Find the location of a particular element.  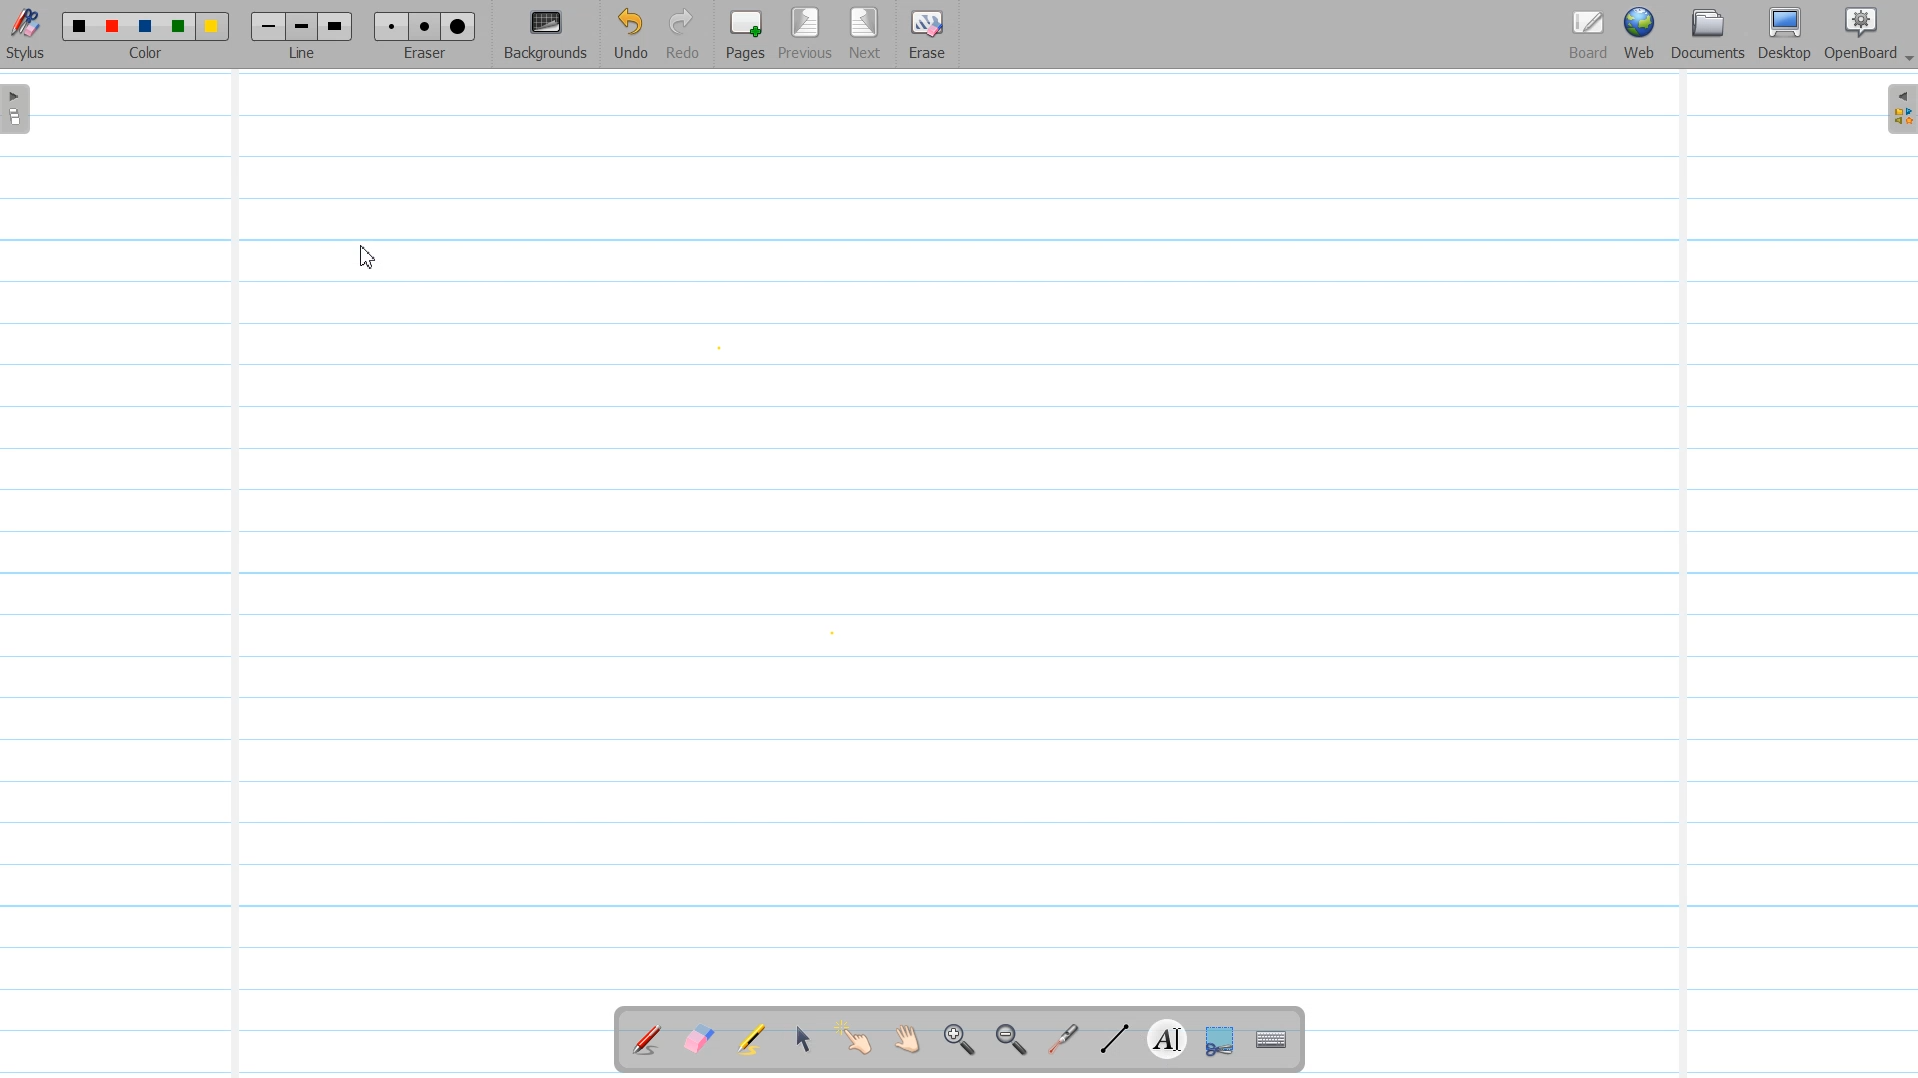

Text Tool is located at coordinates (1163, 1040).